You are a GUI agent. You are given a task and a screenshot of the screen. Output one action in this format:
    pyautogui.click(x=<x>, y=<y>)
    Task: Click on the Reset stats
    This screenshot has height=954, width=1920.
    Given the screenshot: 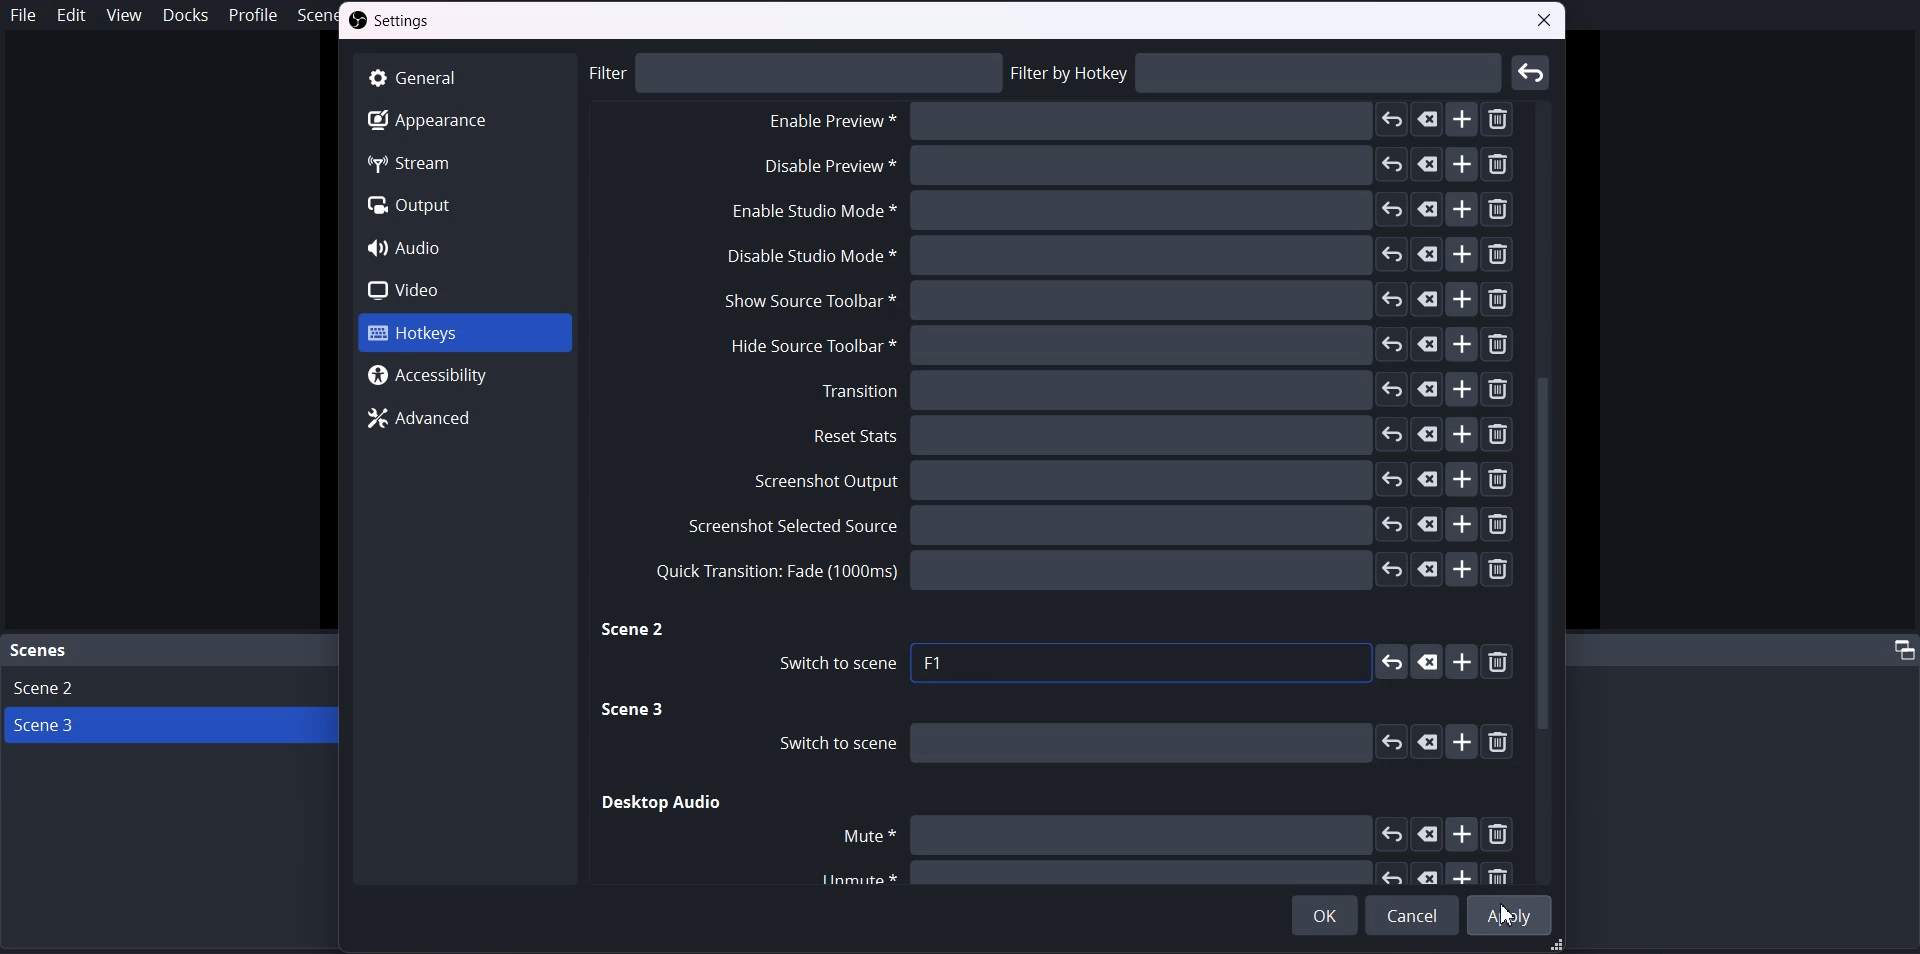 What is the action you would take?
    pyautogui.click(x=1165, y=435)
    